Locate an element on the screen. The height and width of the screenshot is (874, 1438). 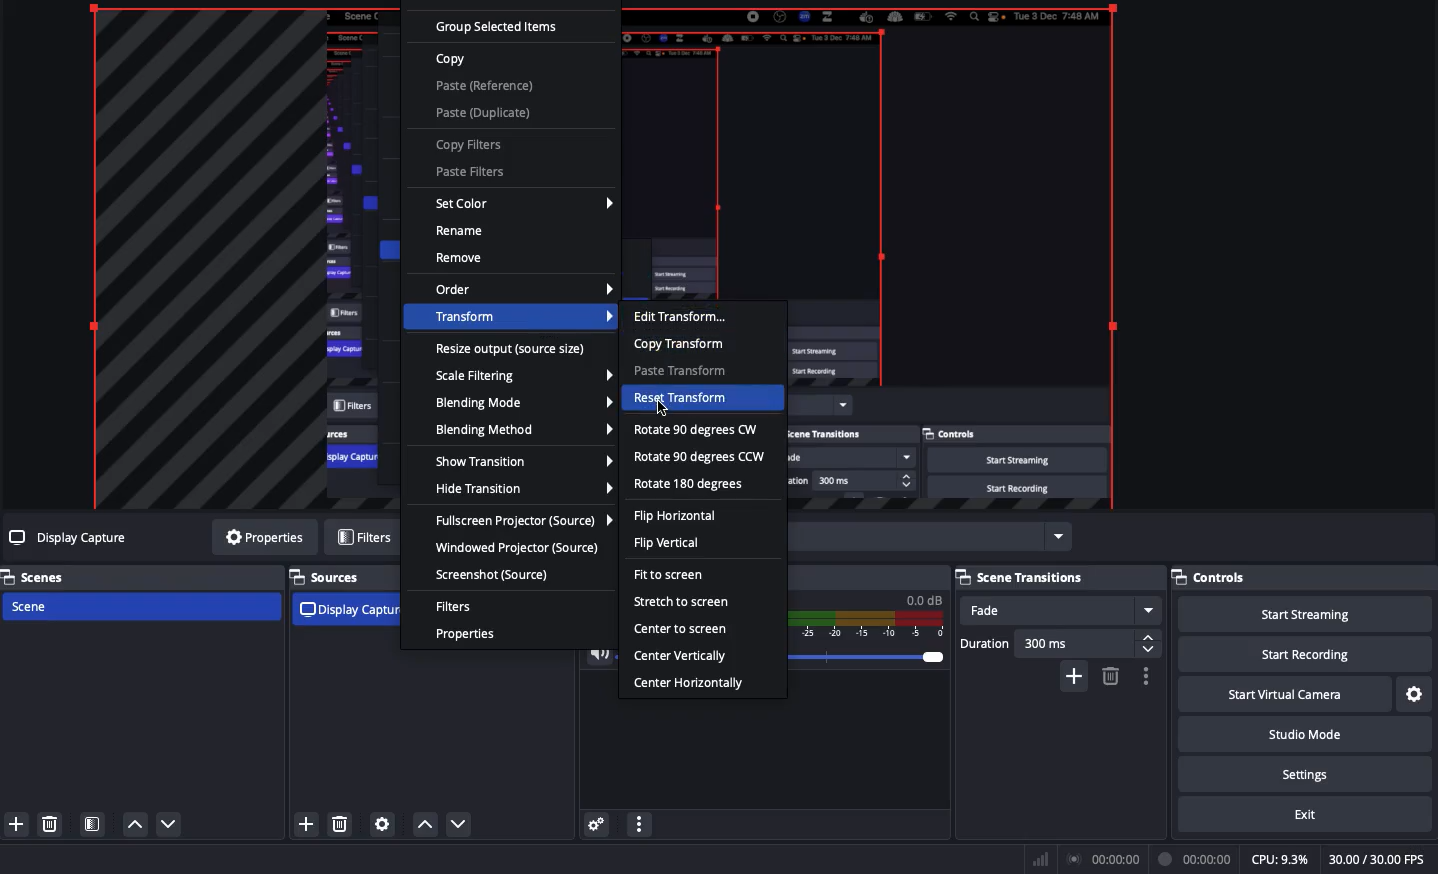
Set color is located at coordinates (522, 202).